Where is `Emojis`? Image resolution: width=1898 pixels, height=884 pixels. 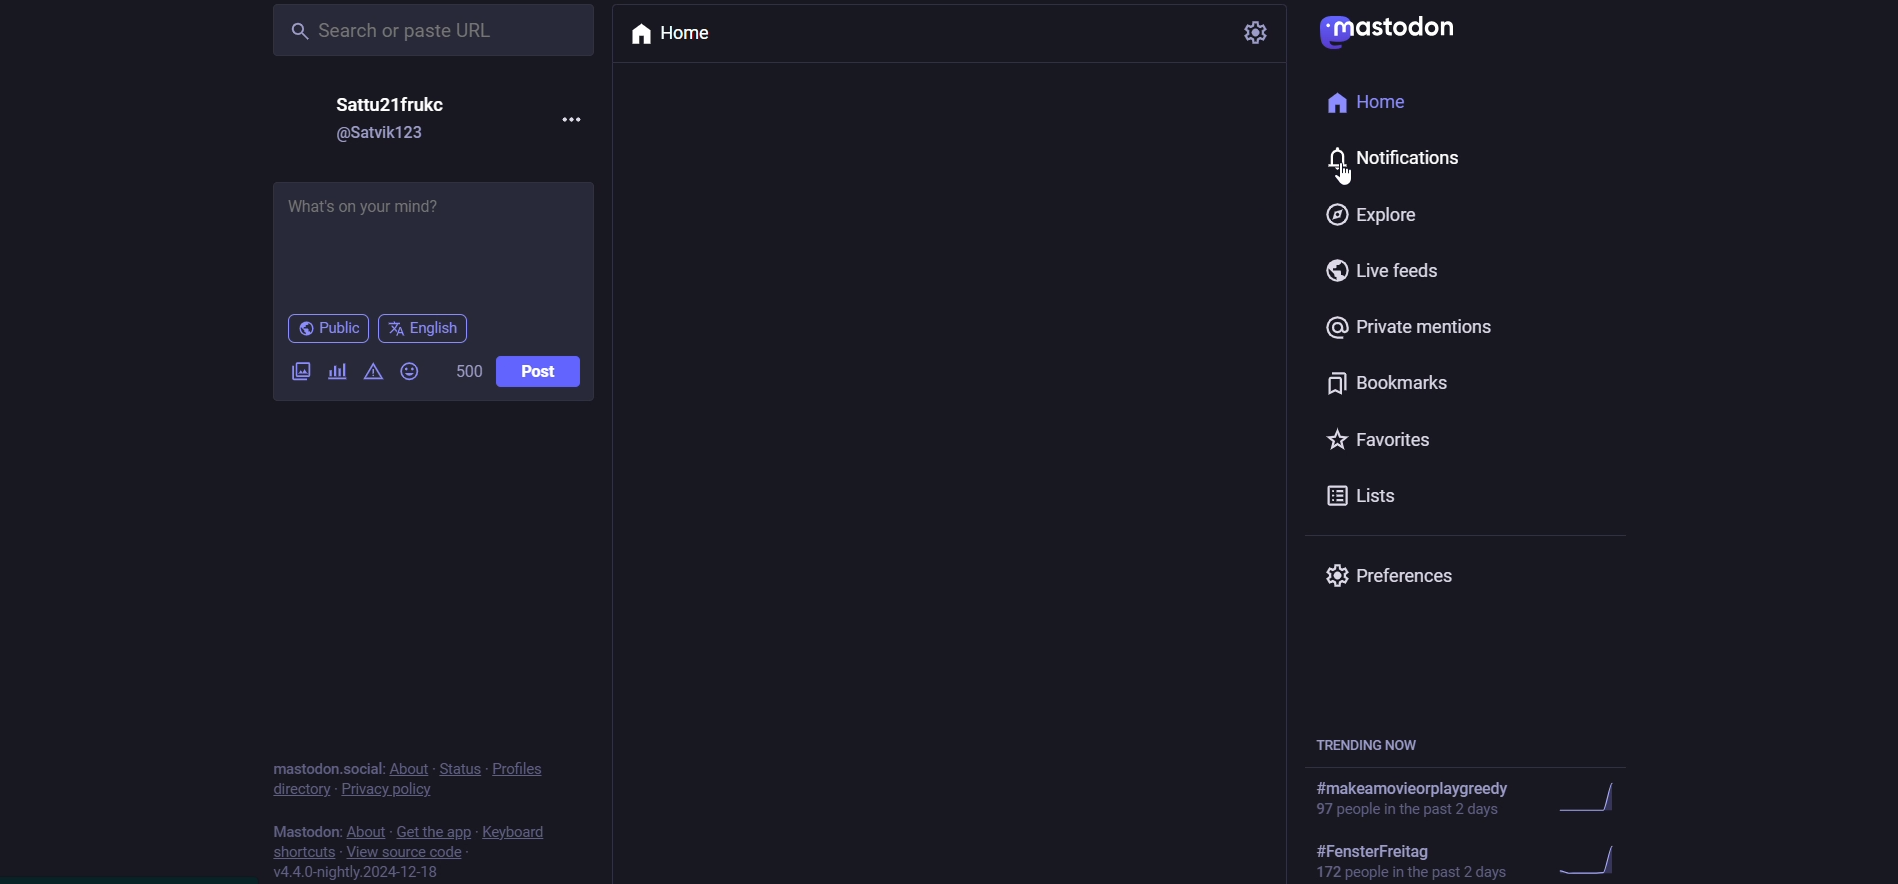
Emojis is located at coordinates (409, 371).